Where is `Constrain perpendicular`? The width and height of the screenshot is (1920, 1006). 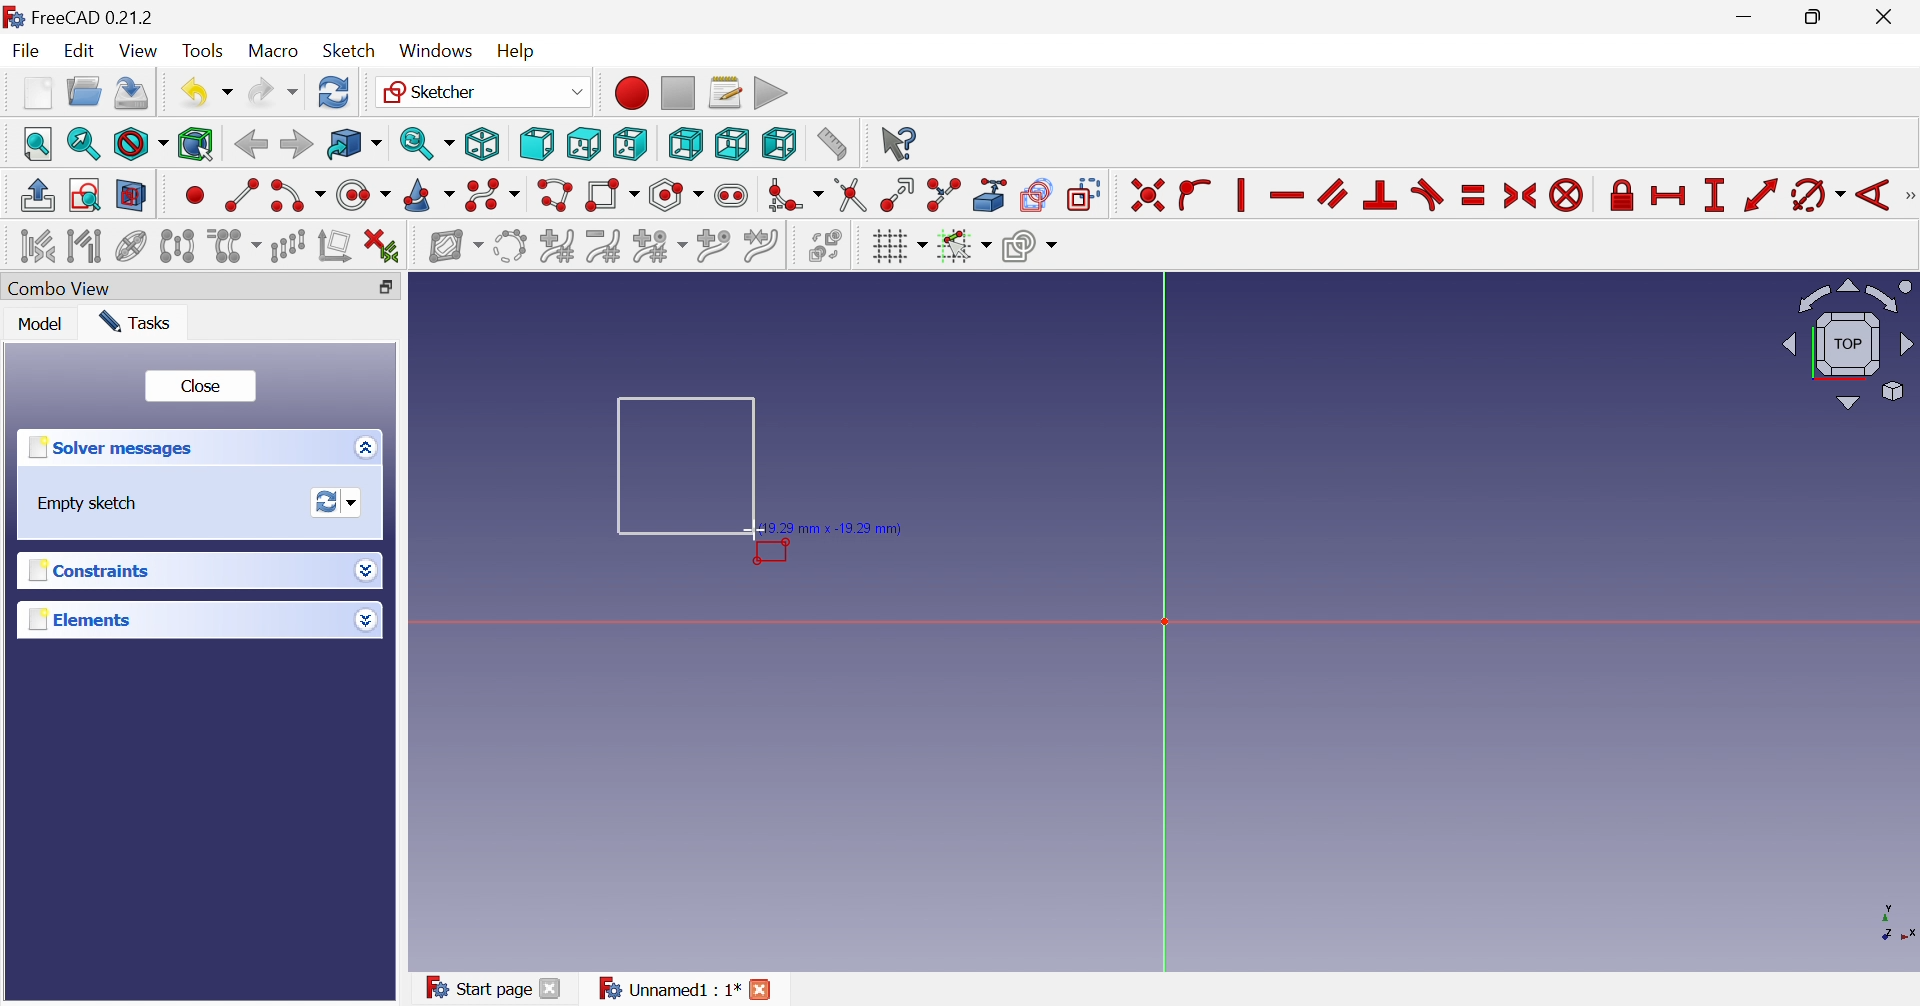
Constrain perpendicular is located at coordinates (1381, 194).